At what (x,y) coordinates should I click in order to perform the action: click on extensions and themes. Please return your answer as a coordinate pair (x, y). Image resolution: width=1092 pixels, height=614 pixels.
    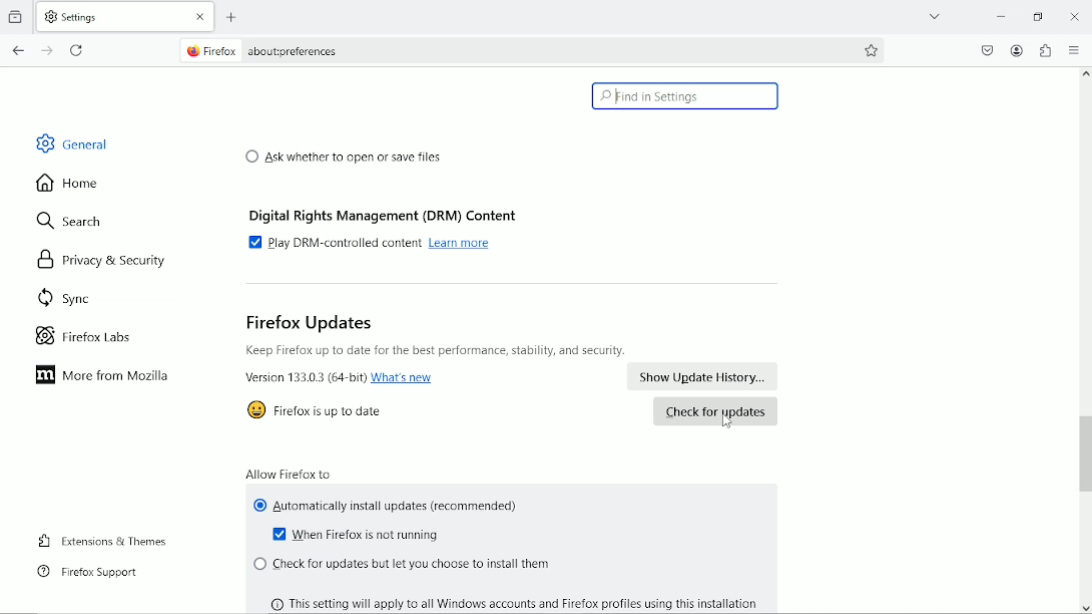
    Looking at the image, I should click on (105, 539).